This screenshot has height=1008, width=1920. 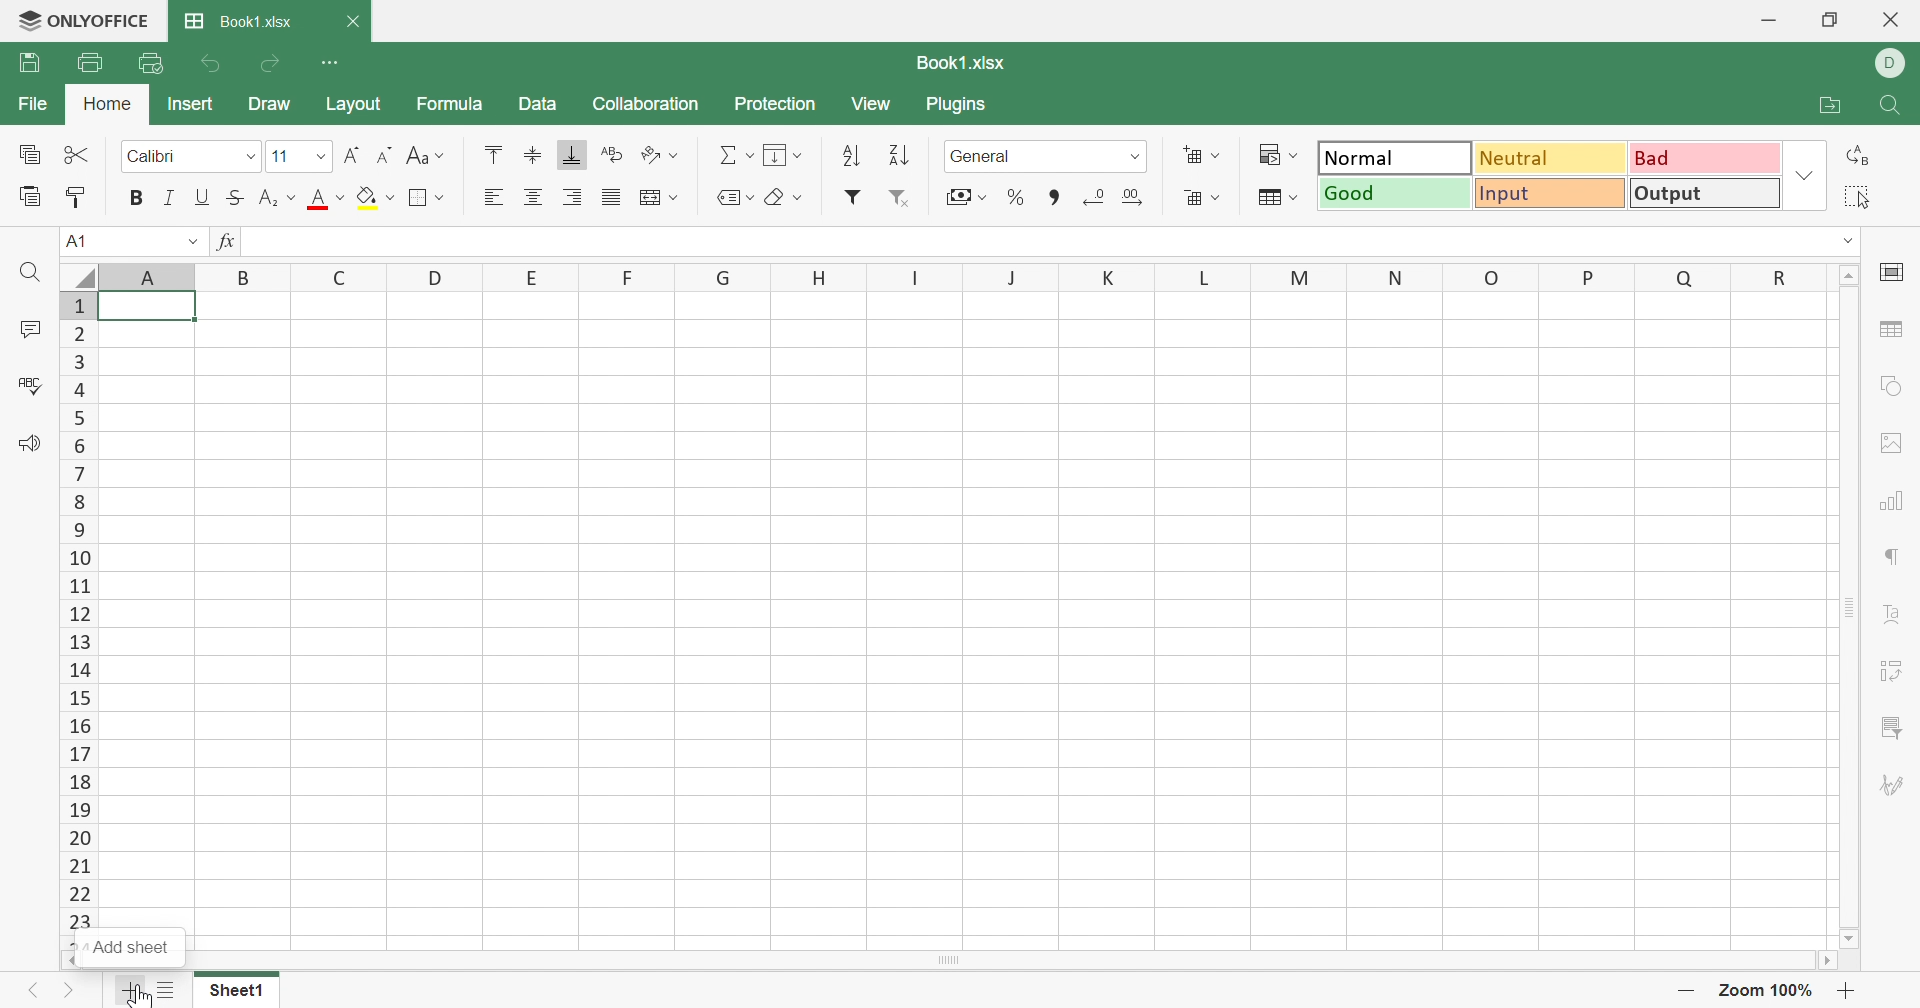 What do you see at coordinates (682, 152) in the screenshot?
I see `Orientation drop down` at bounding box center [682, 152].